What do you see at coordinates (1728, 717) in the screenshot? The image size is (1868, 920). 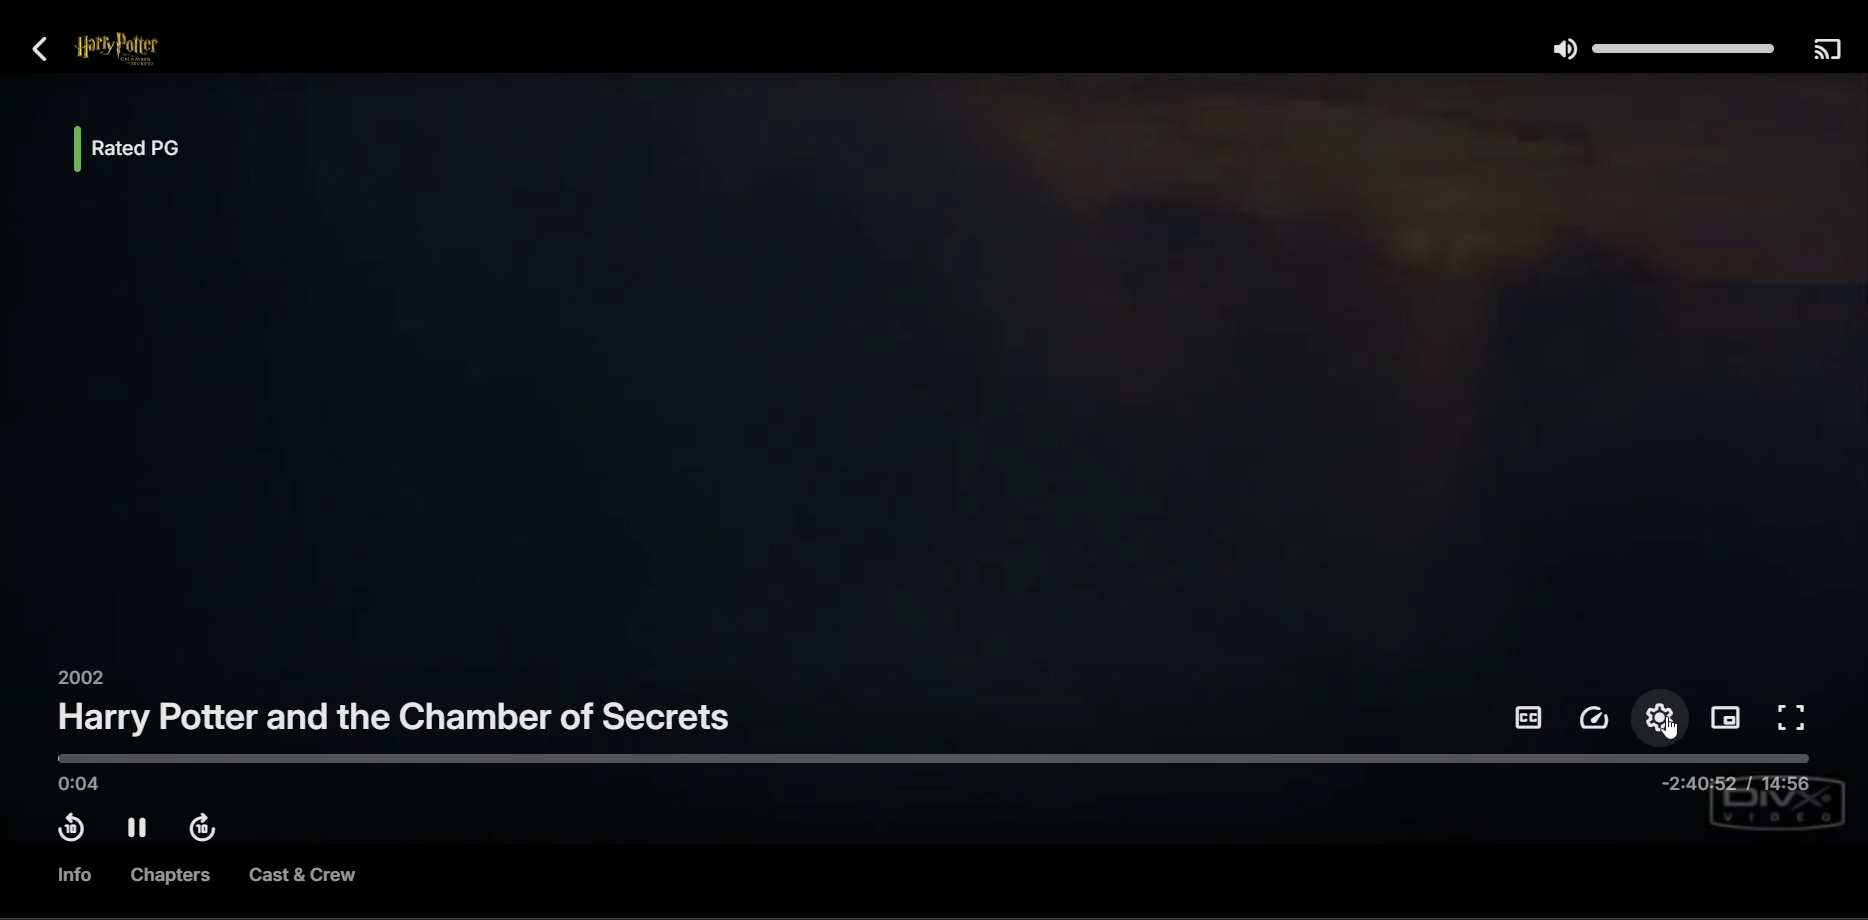 I see `Picture in picture` at bounding box center [1728, 717].